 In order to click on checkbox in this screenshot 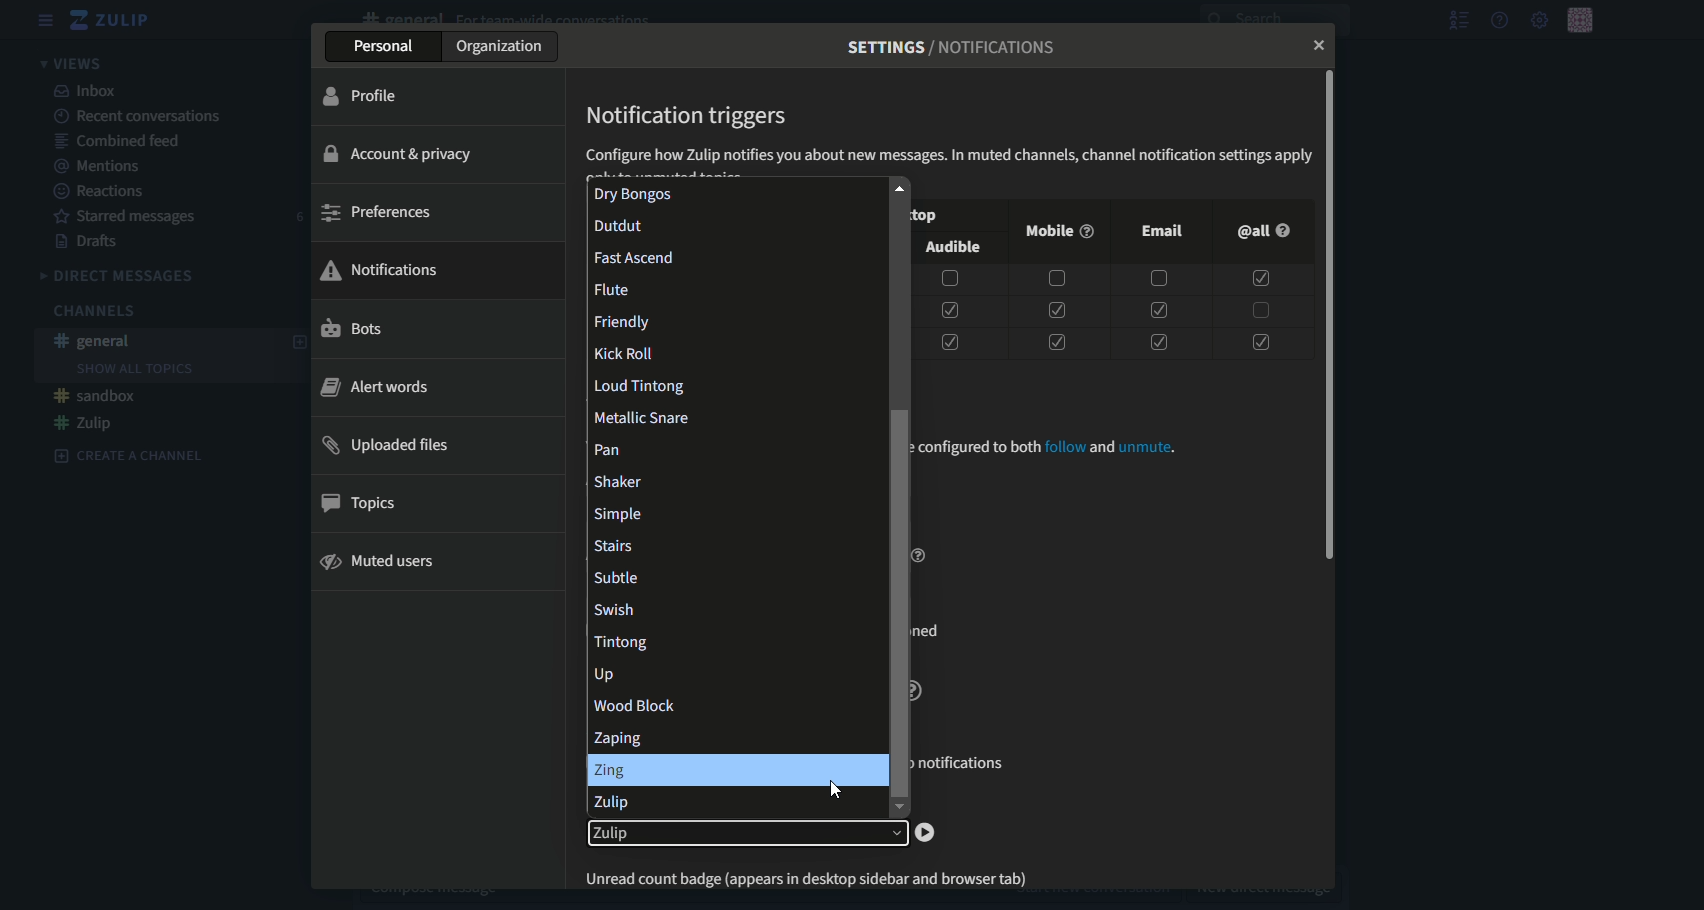, I will do `click(1055, 342)`.